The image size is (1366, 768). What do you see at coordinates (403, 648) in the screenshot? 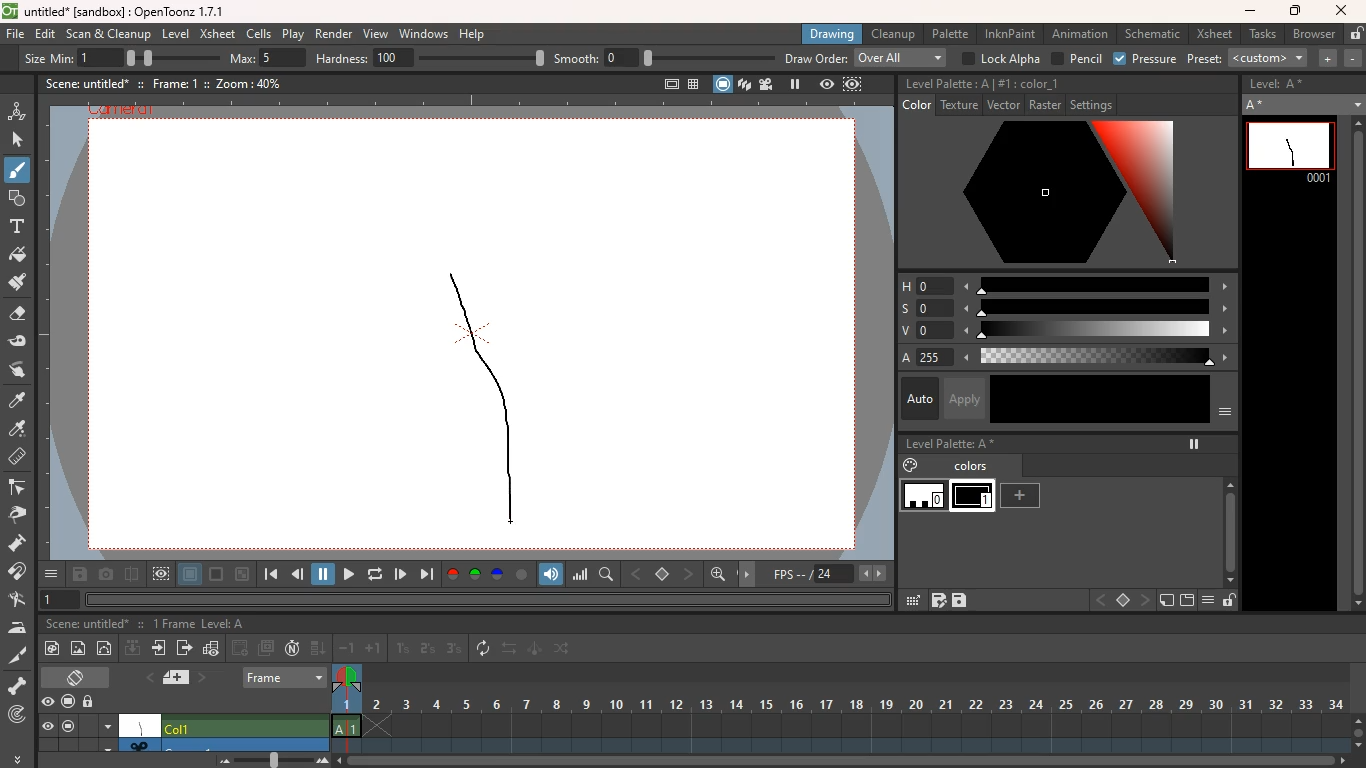
I see `1` at bounding box center [403, 648].